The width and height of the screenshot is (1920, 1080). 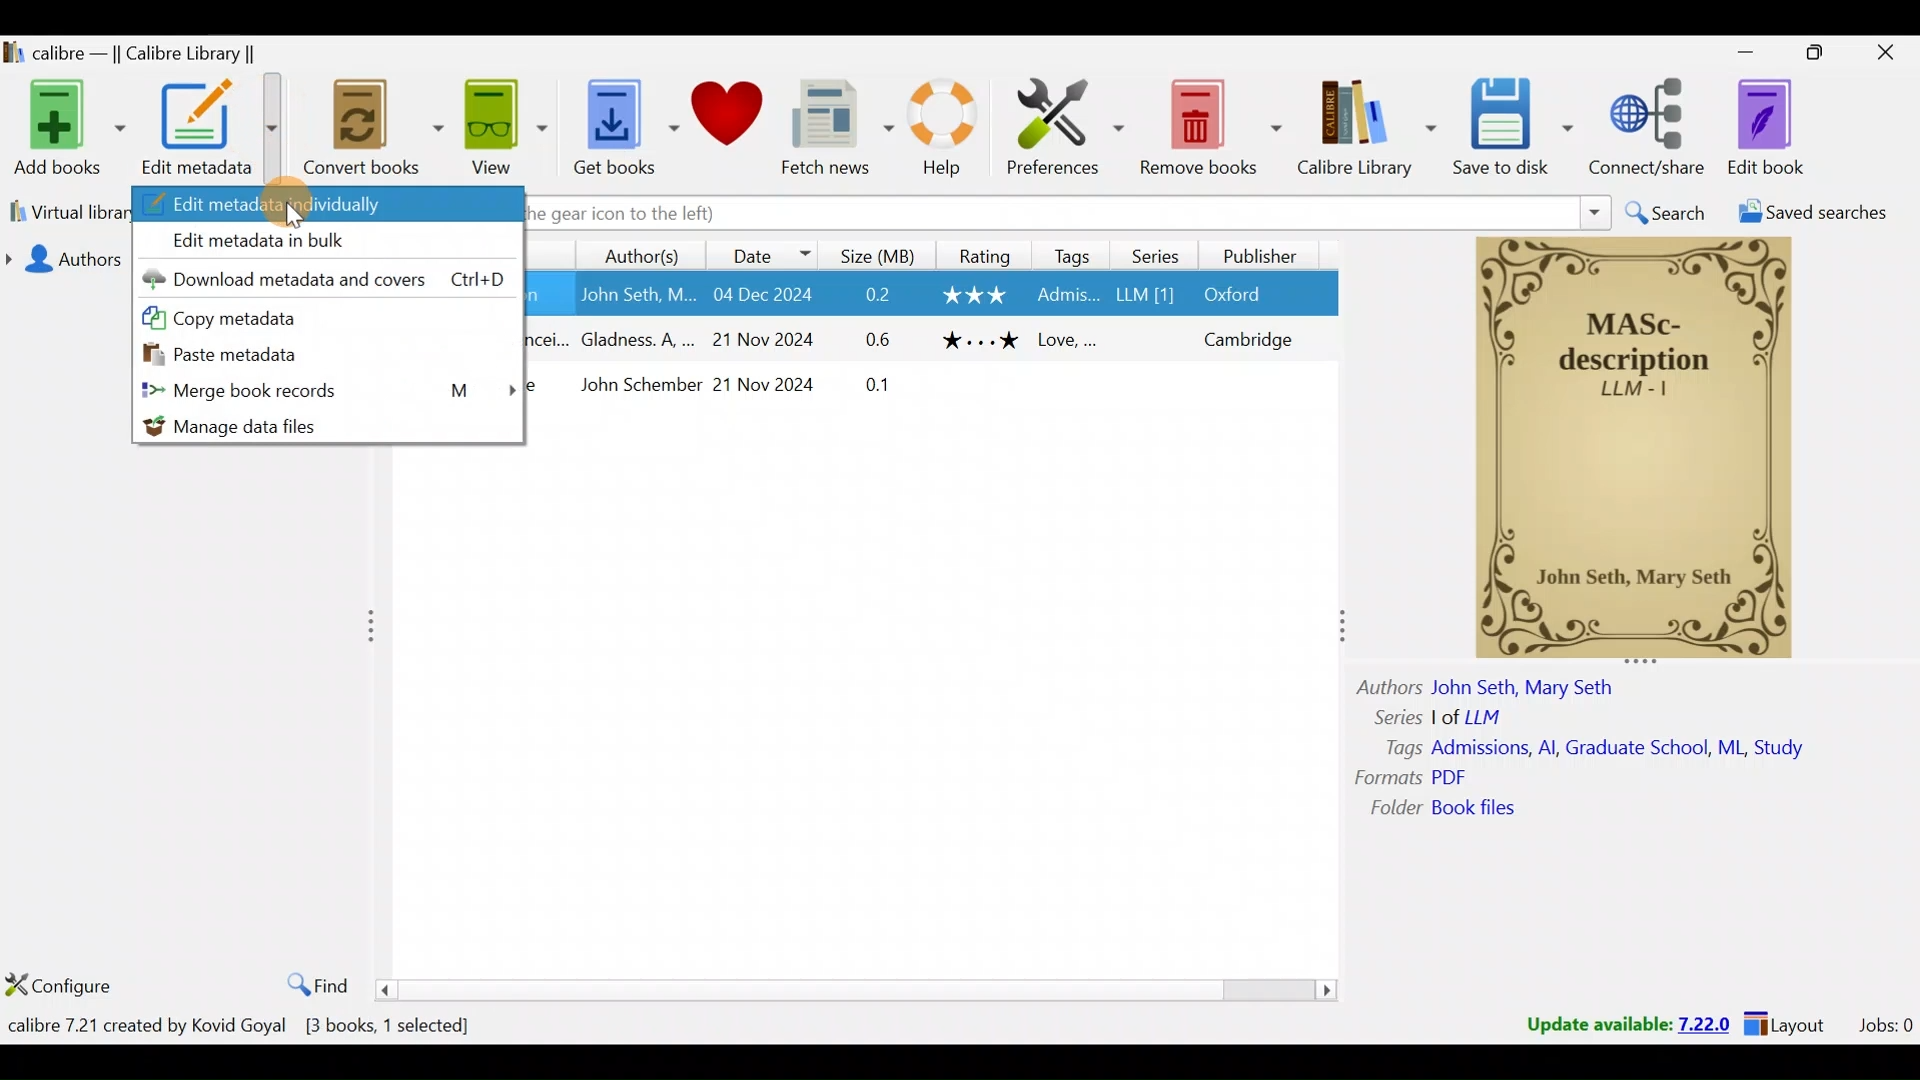 I want to click on , so click(x=1391, y=809).